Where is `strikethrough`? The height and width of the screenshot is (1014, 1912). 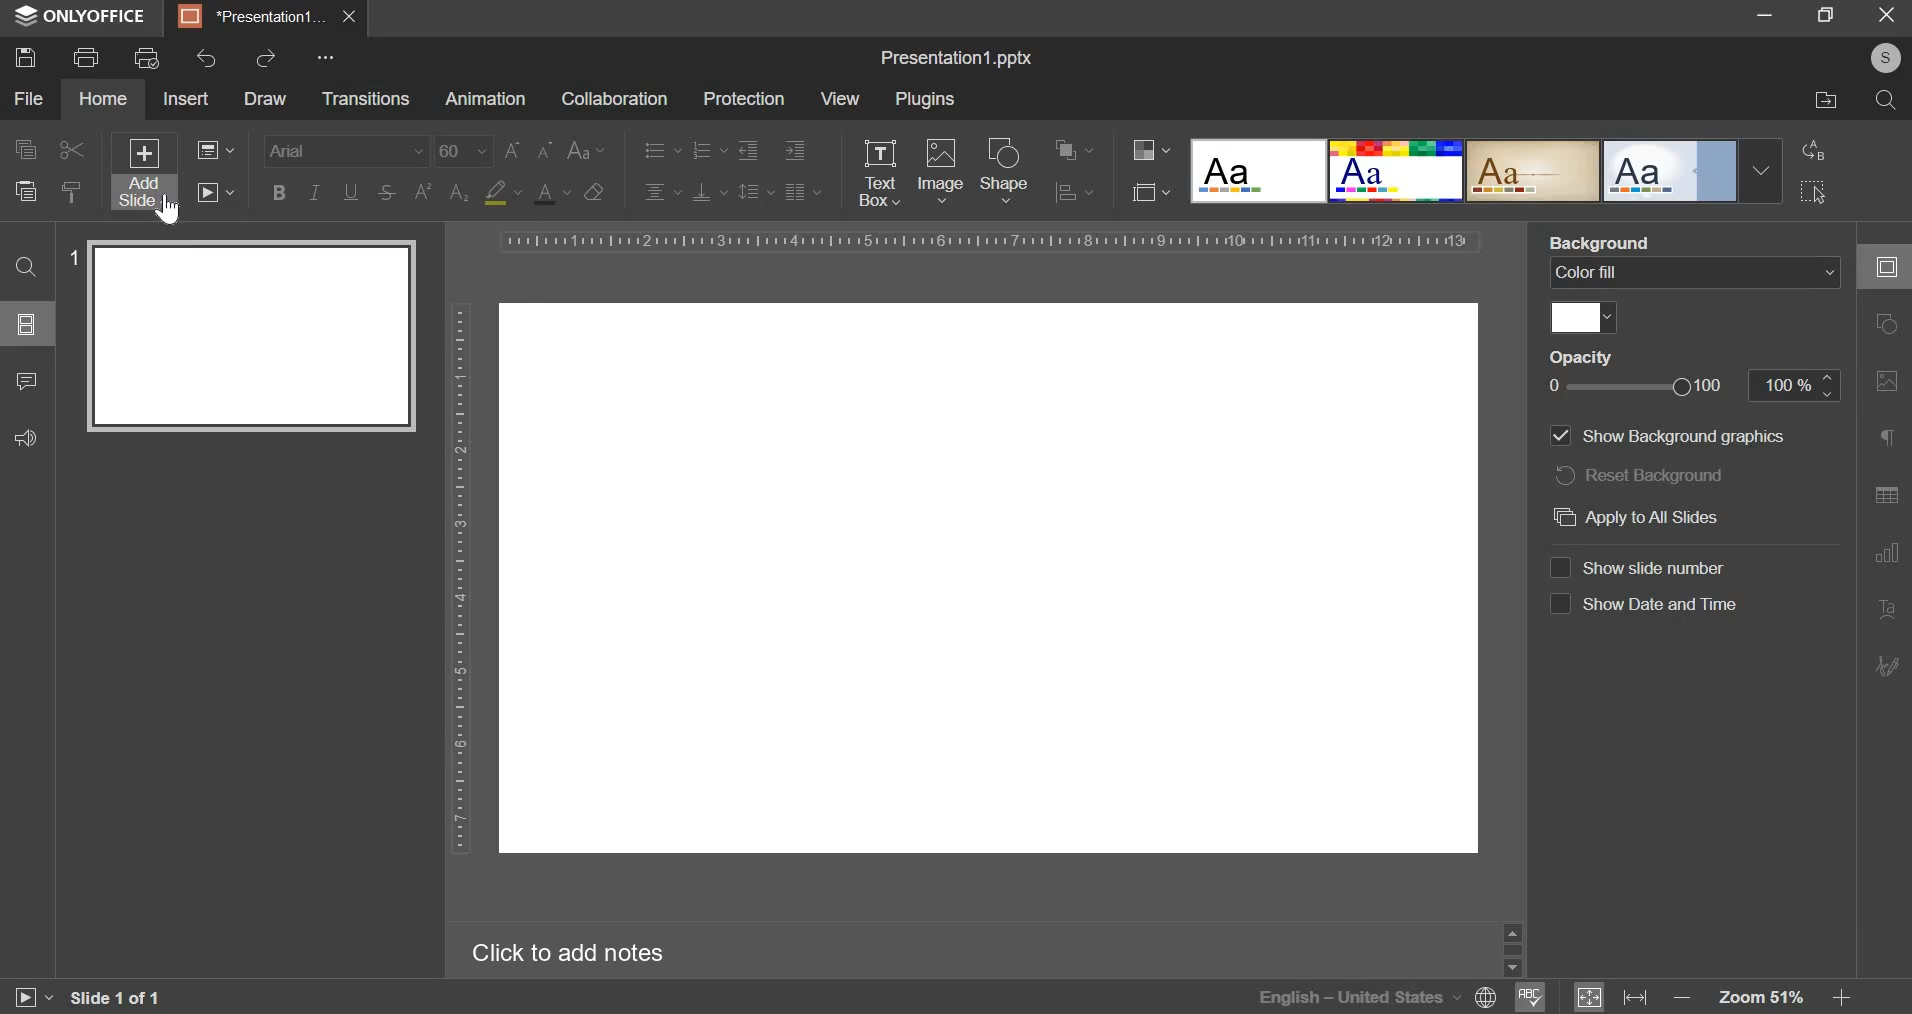
strikethrough is located at coordinates (385, 193).